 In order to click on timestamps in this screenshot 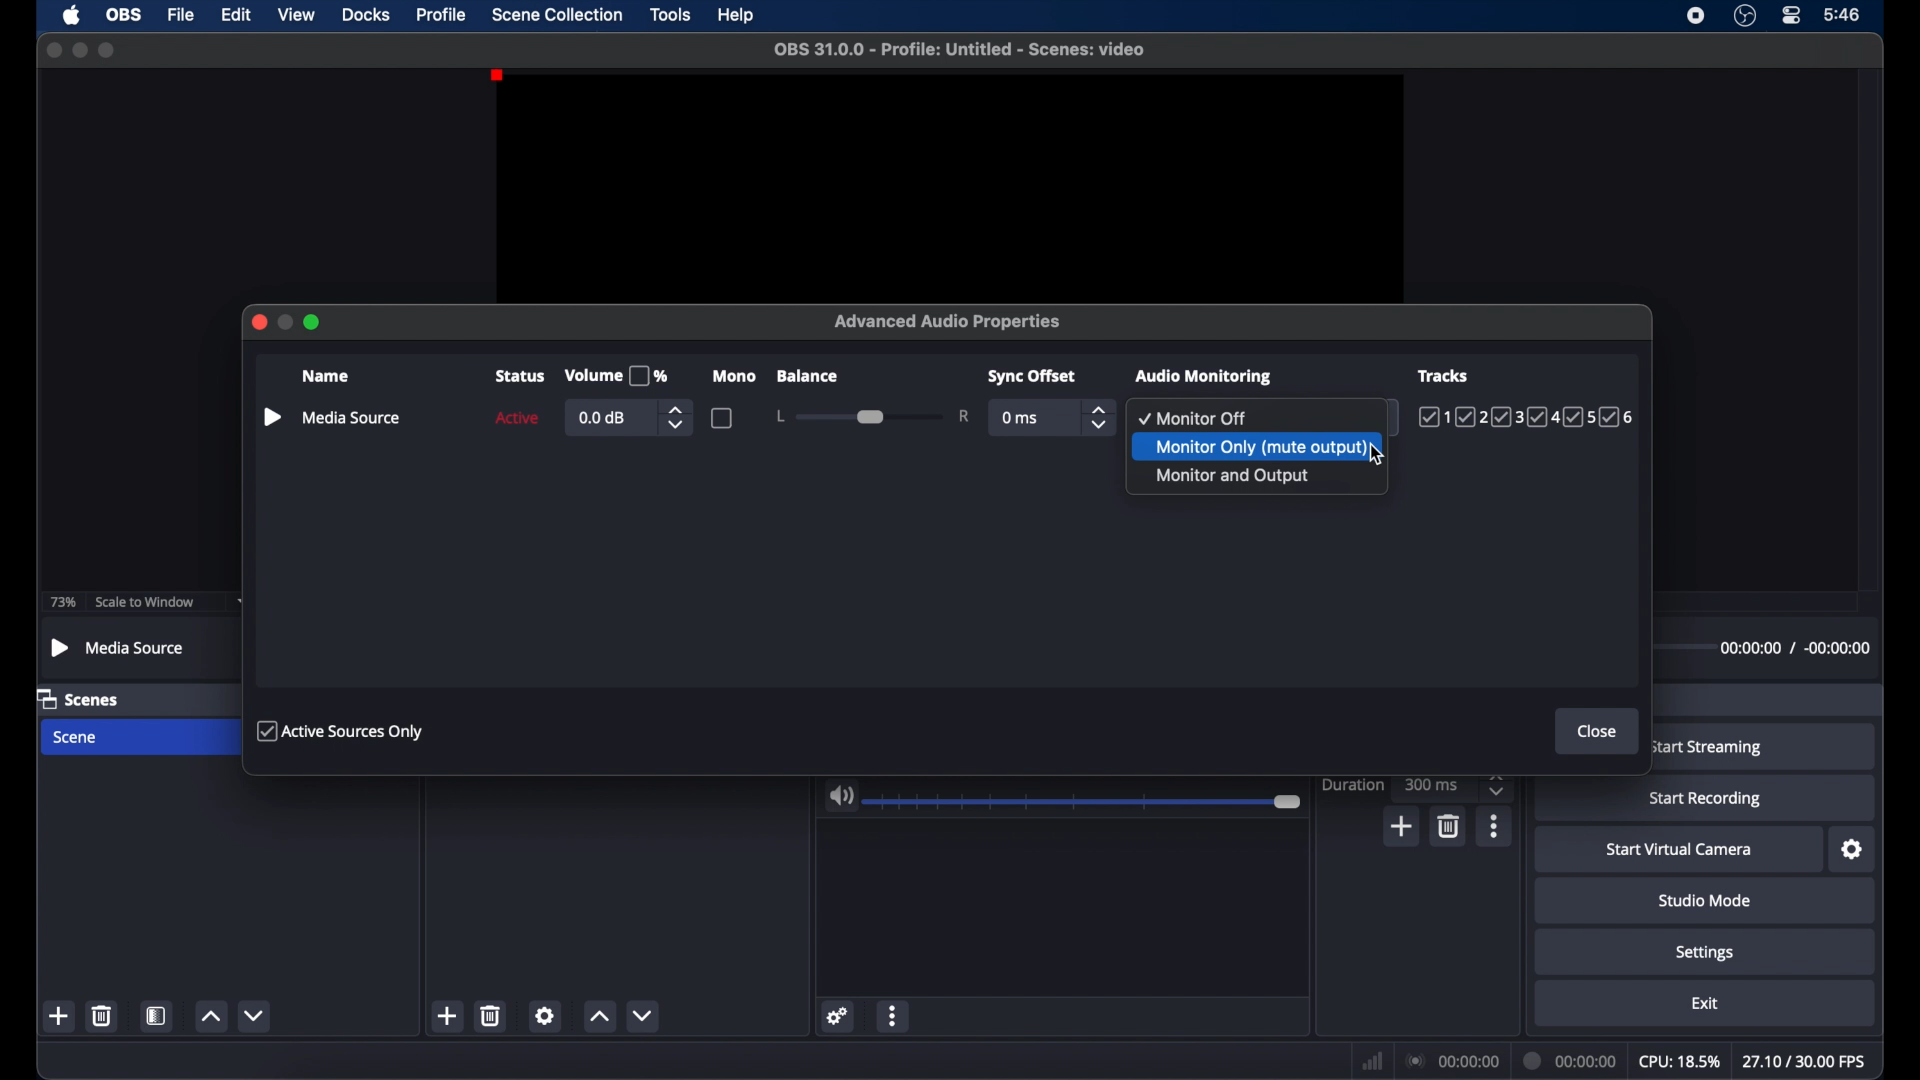, I will do `click(1795, 648)`.